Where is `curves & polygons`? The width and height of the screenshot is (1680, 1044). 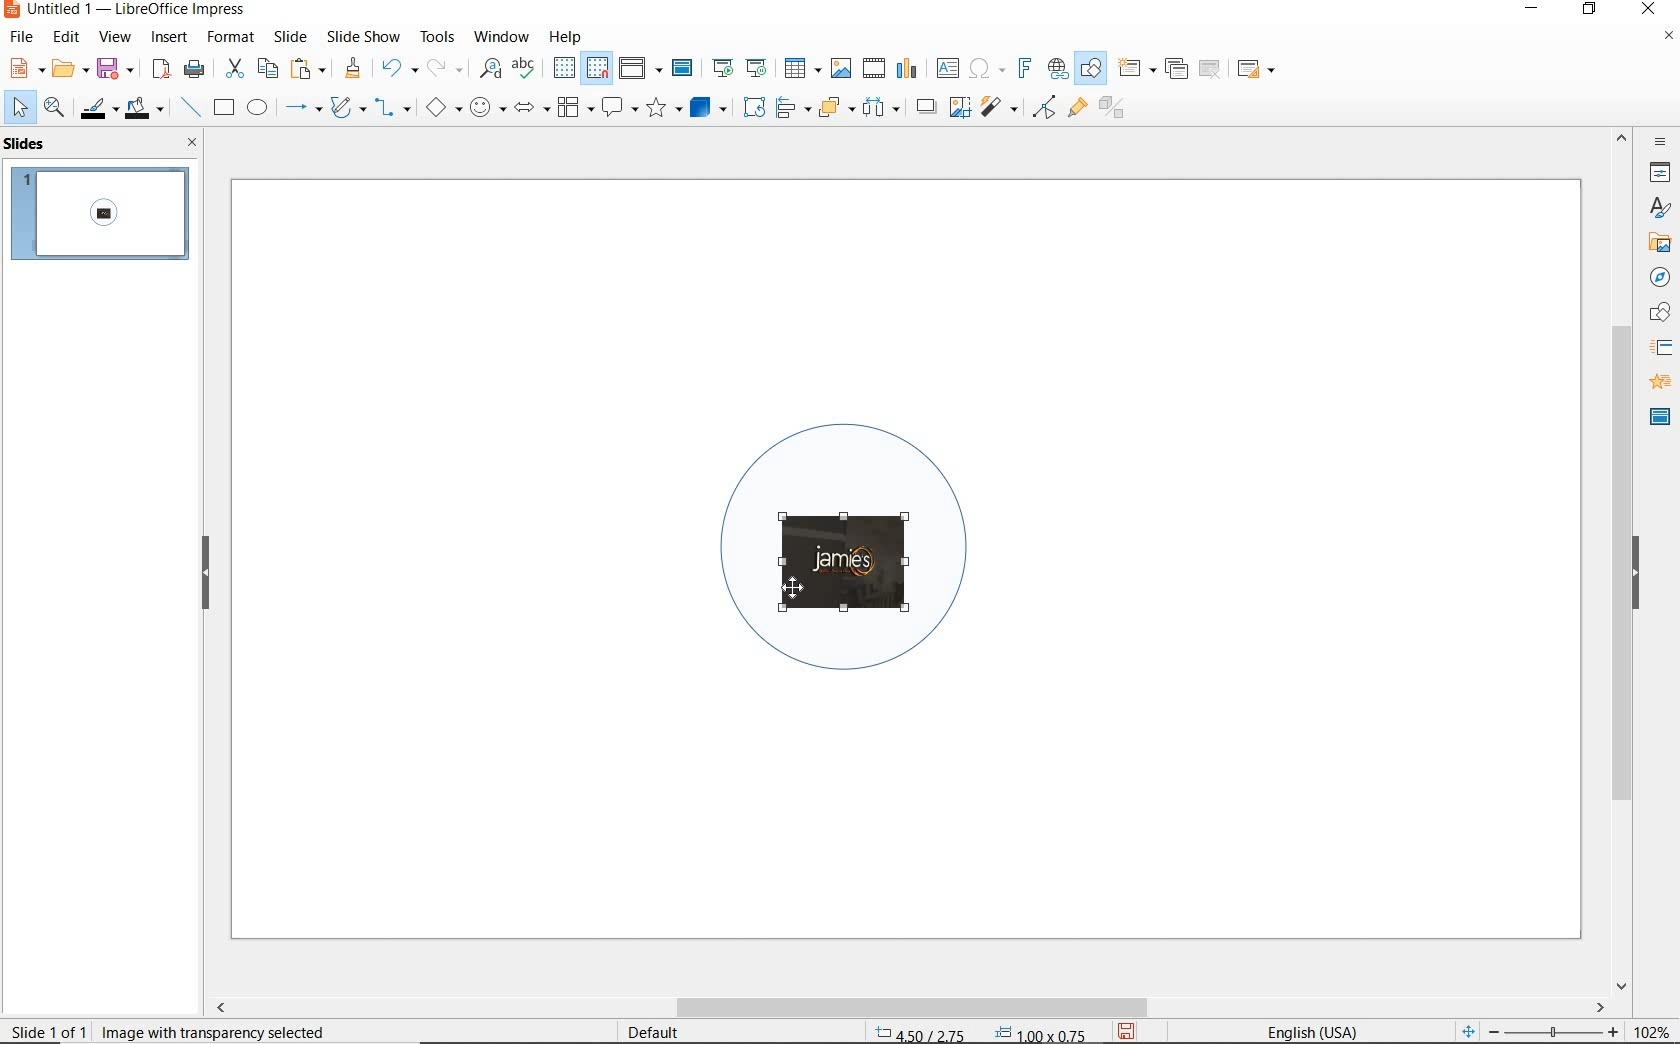 curves & polygons is located at coordinates (347, 108).